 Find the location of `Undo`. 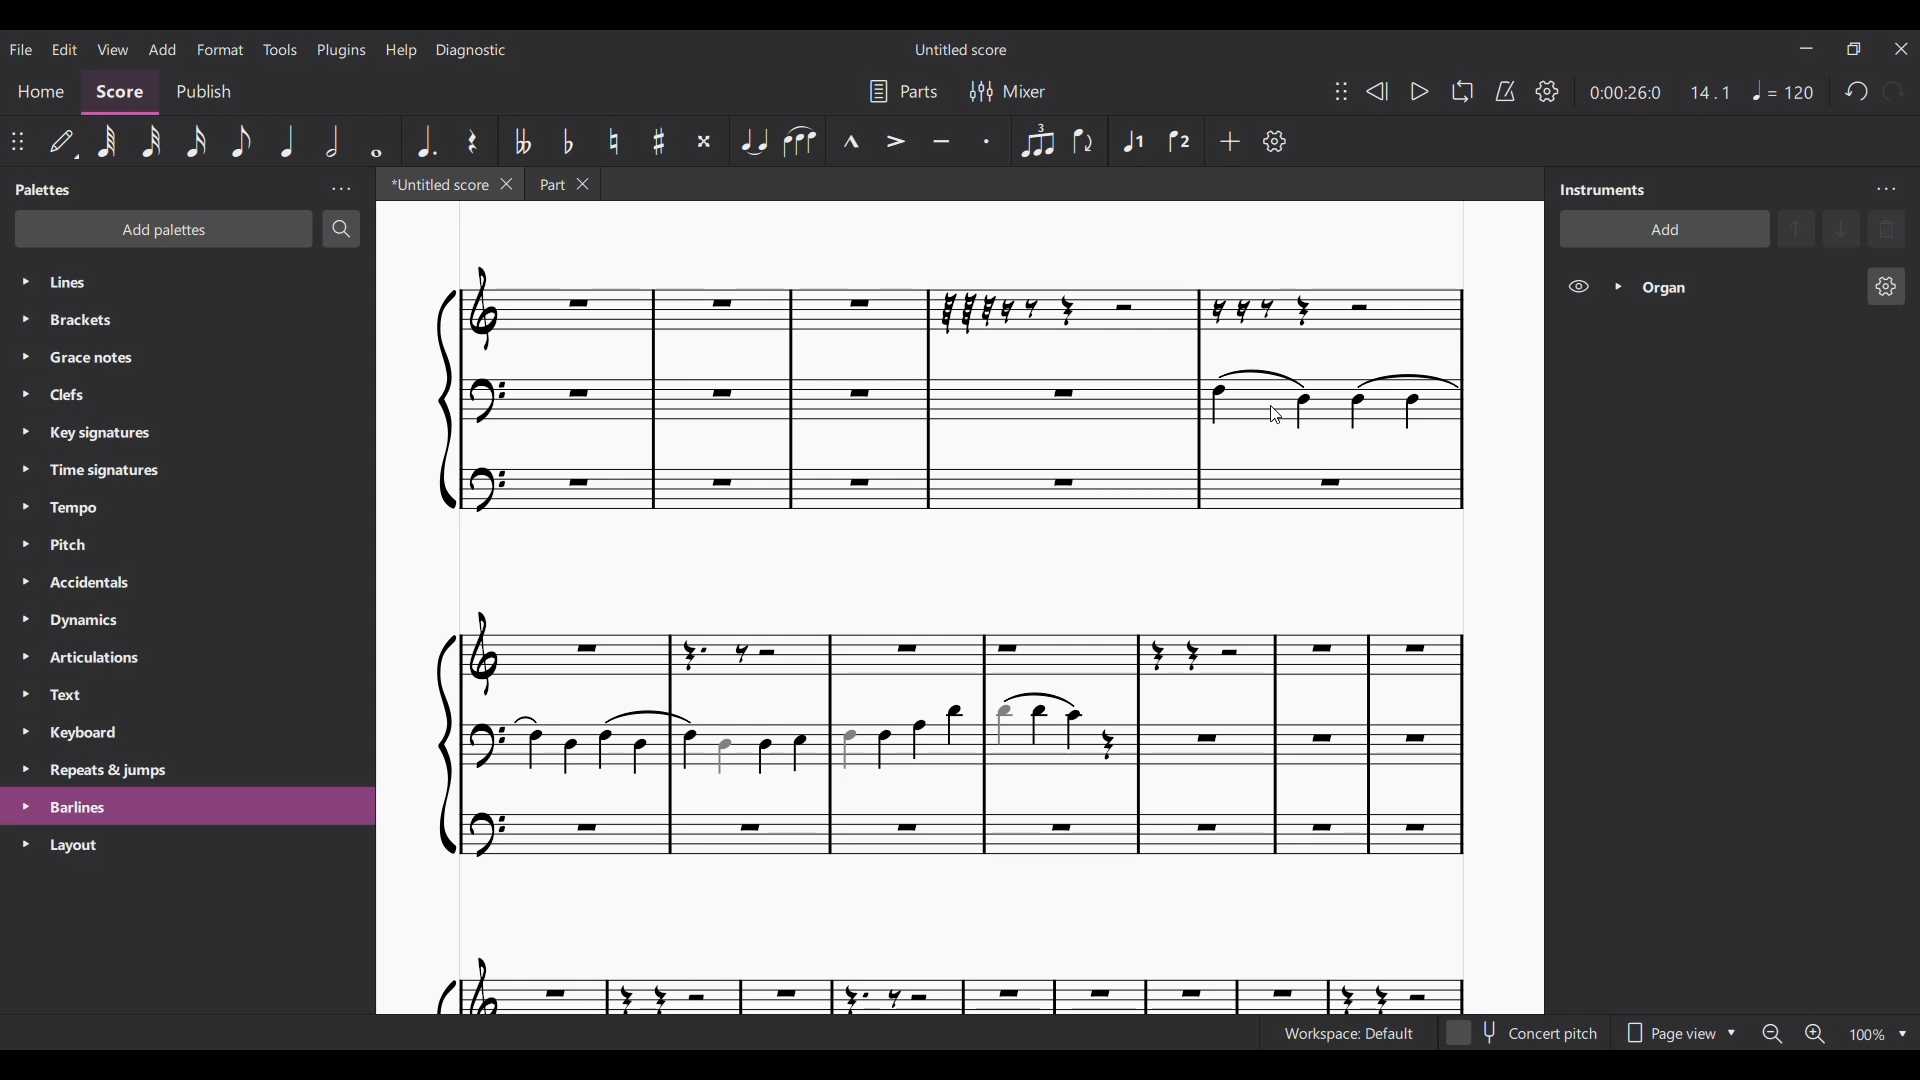

Undo is located at coordinates (1856, 92).